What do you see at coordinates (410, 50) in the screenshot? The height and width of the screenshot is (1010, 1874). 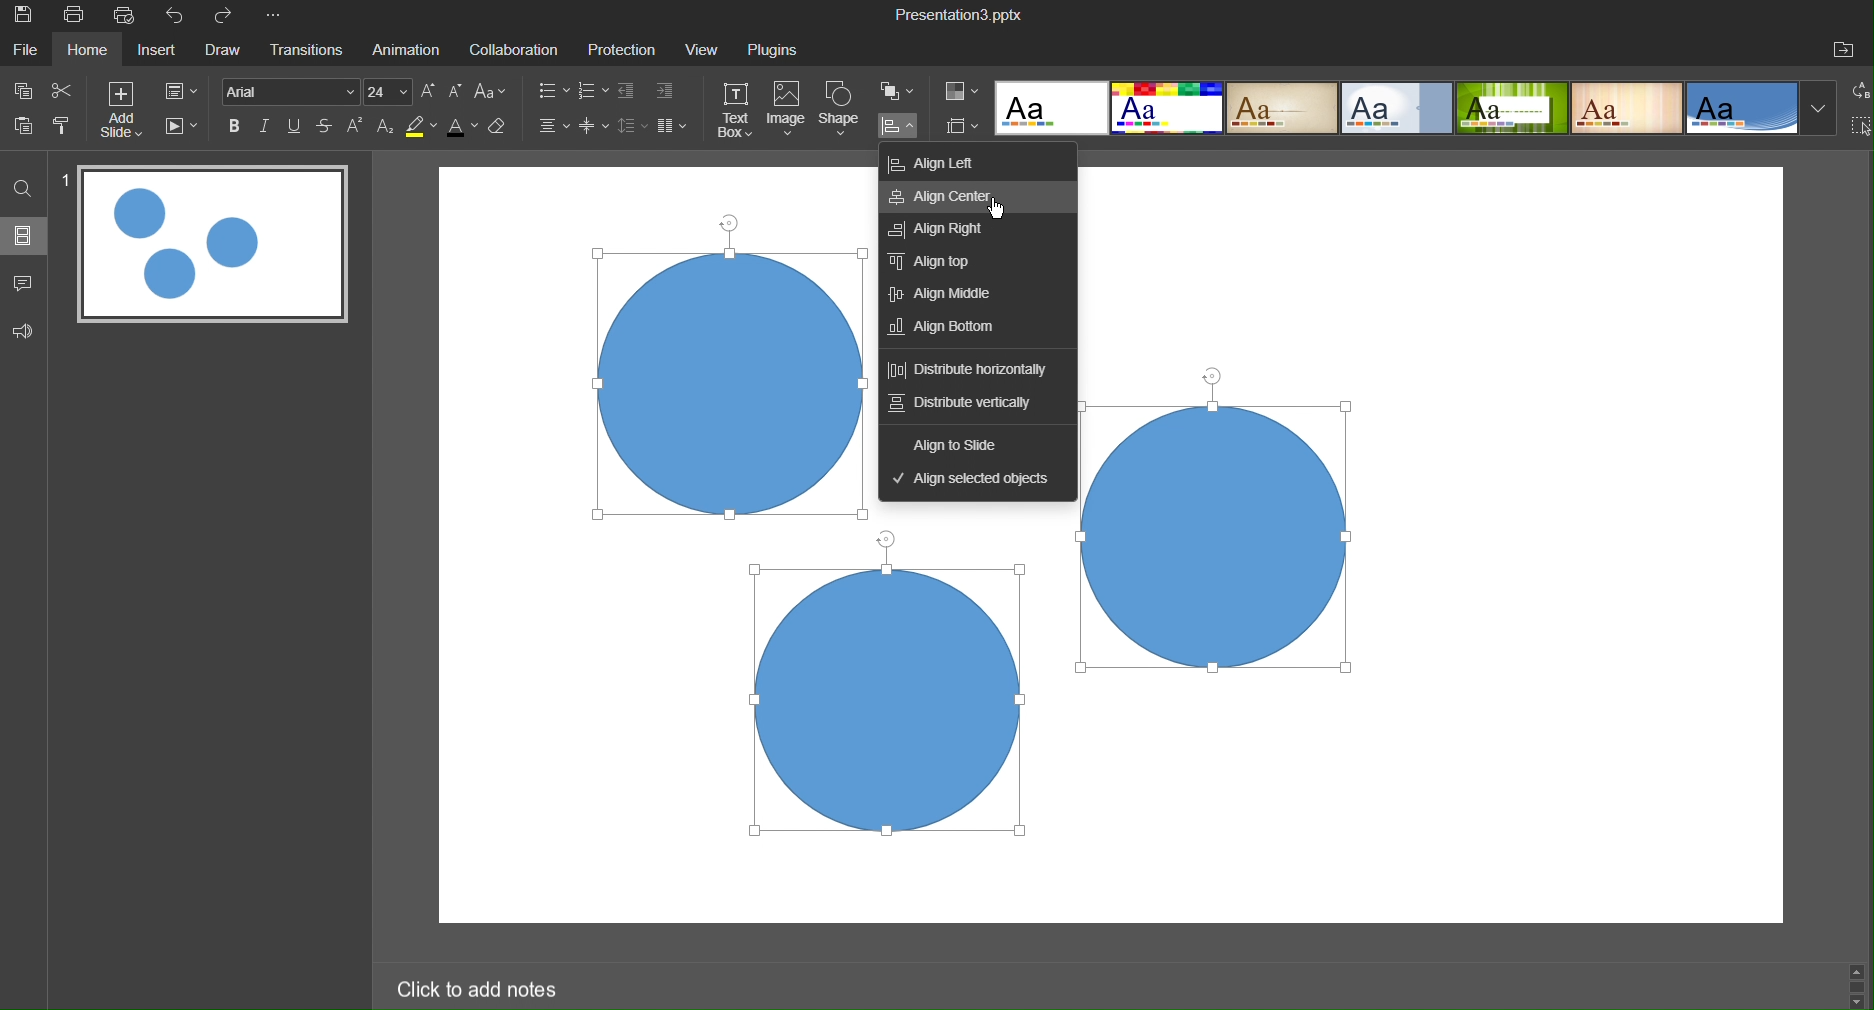 I see `Animation` at bounding box center [410, 50].